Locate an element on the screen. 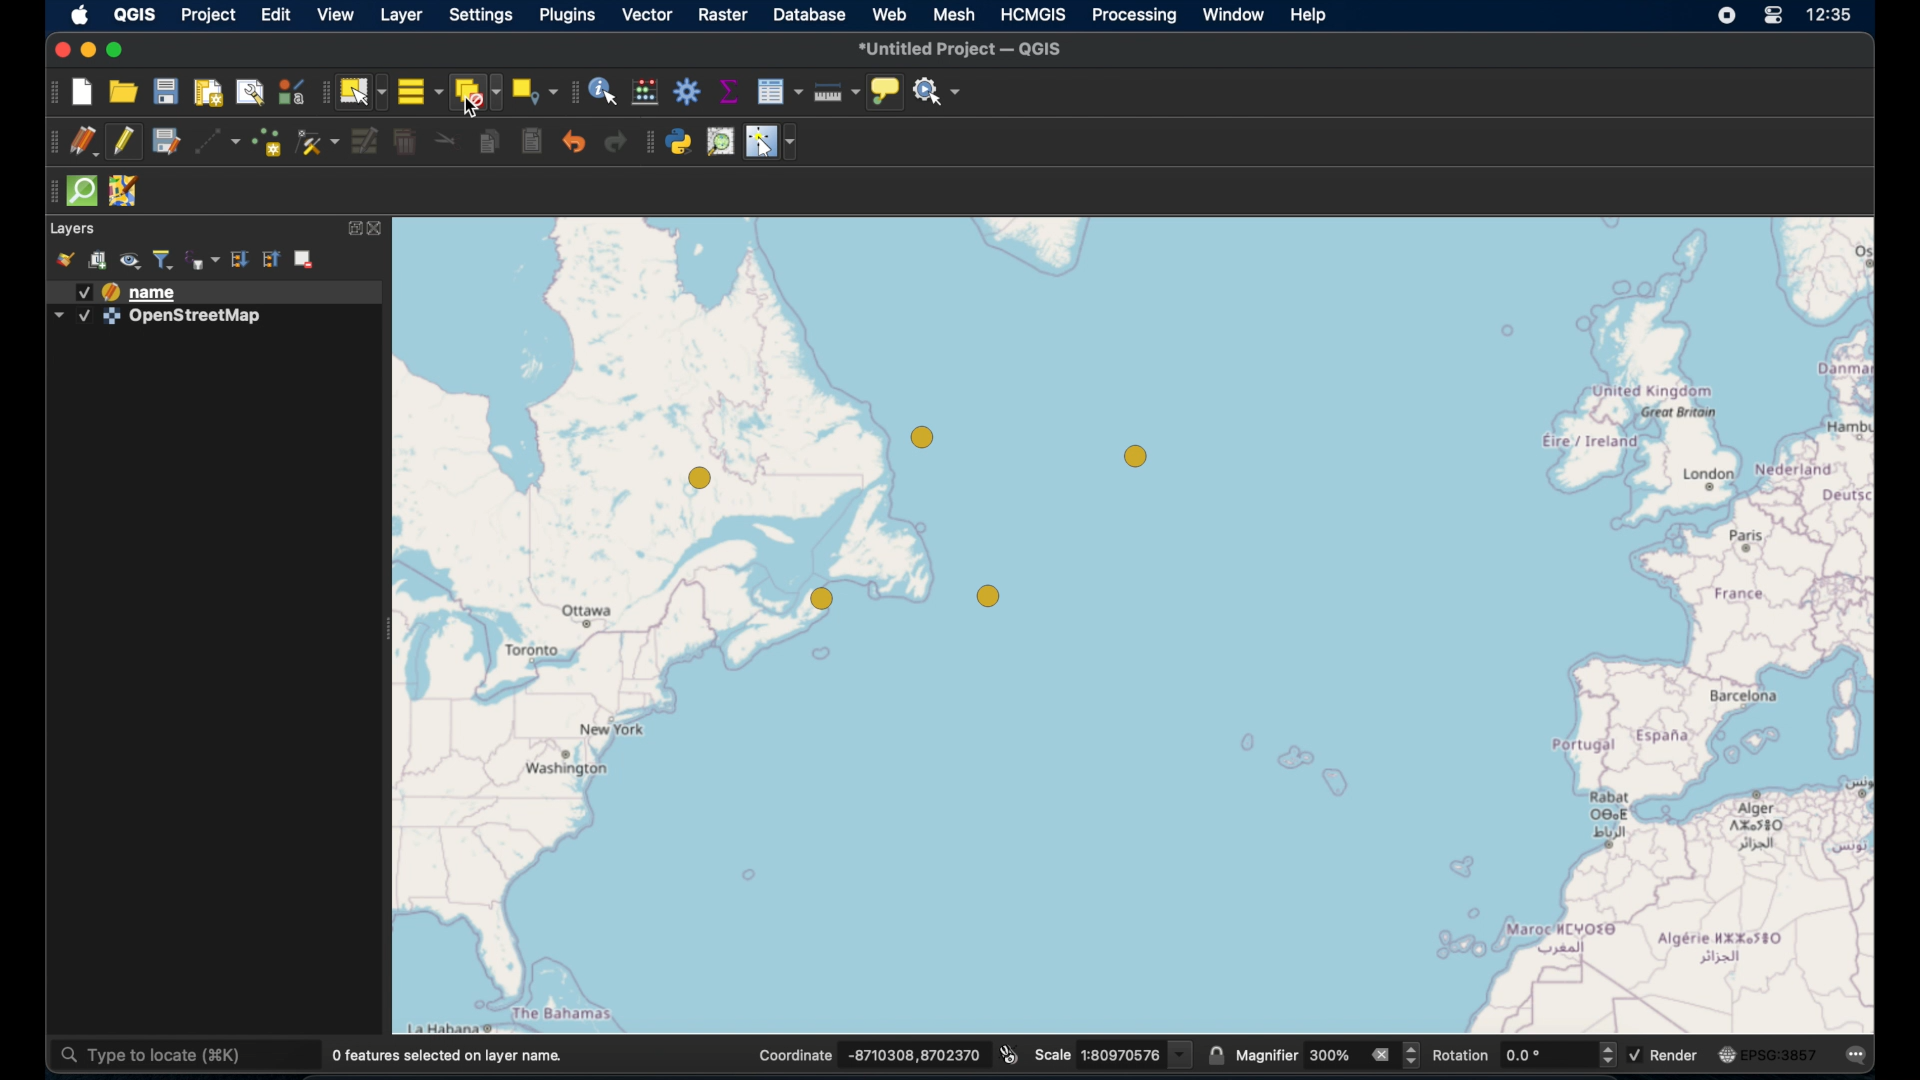  save project is located at coordinates (165, 94).